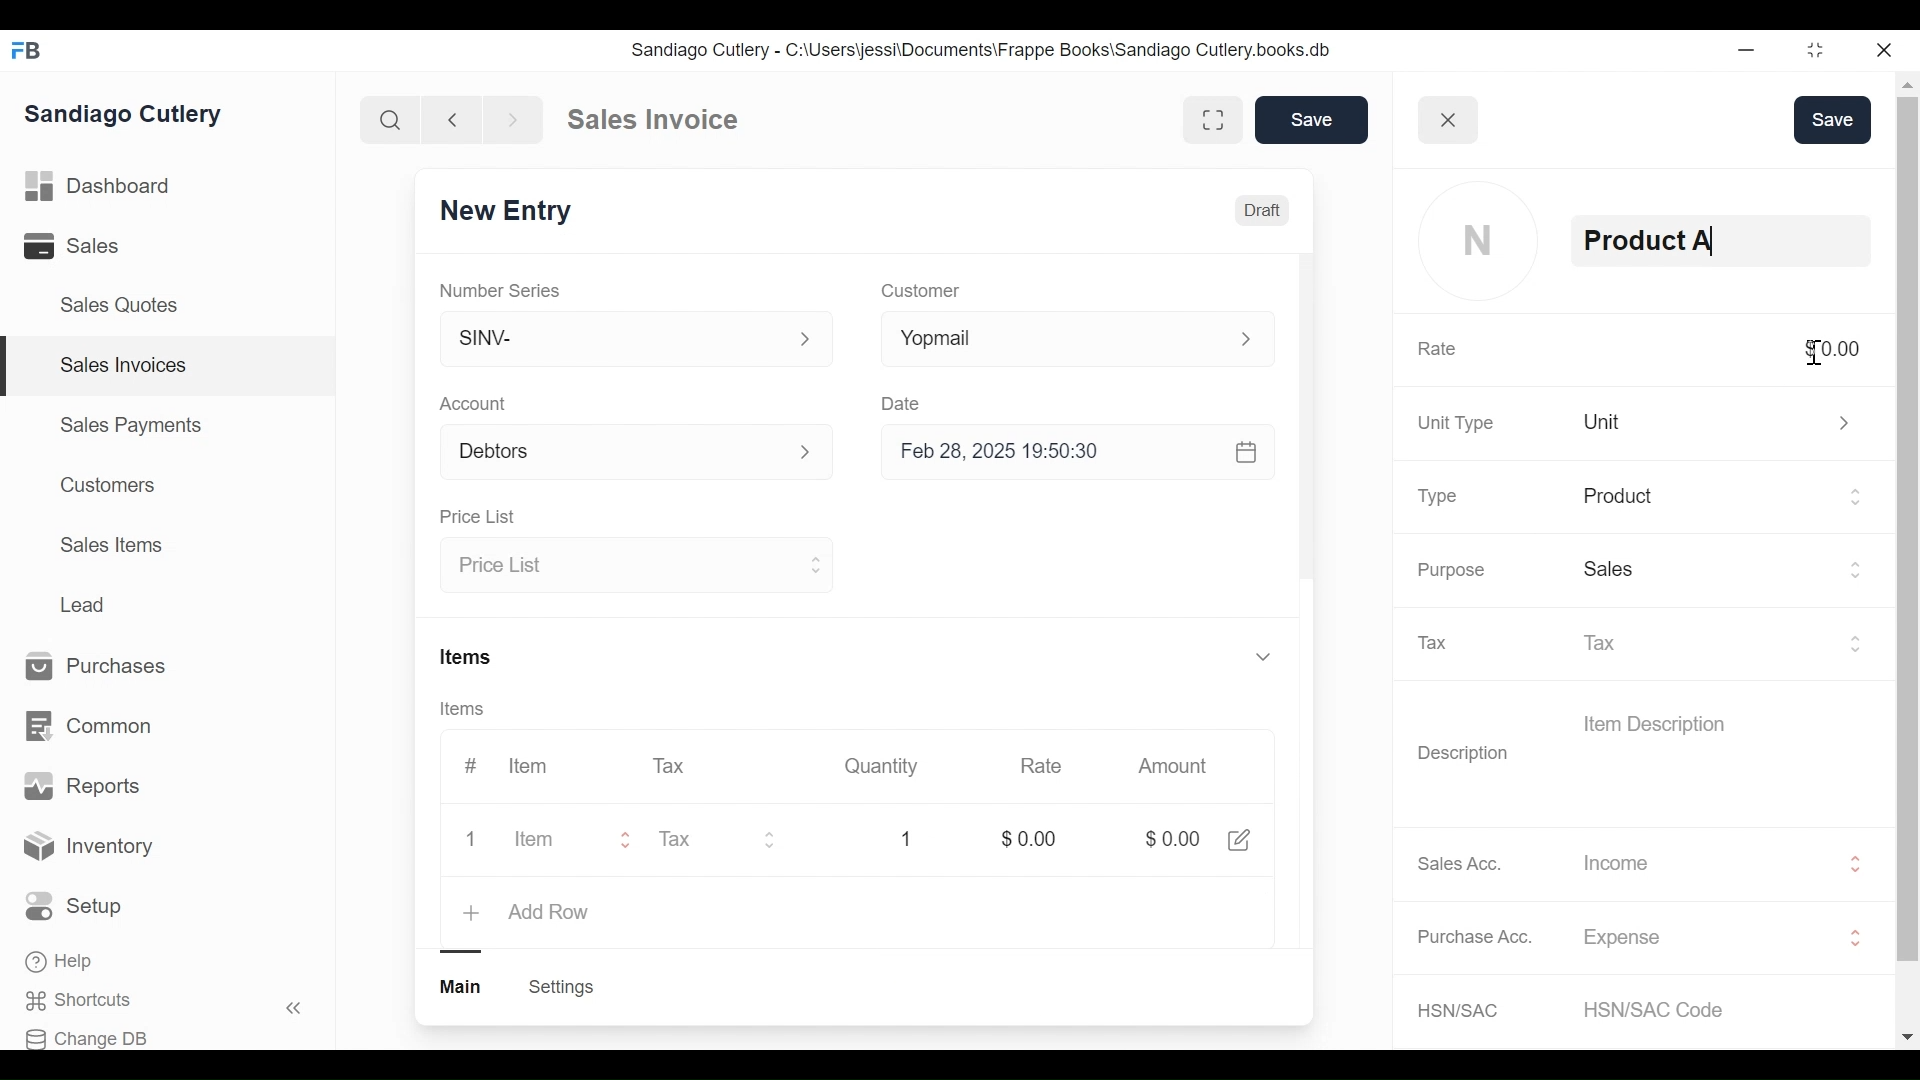 The image size is (1920, 1080). Describe the element at coordinates (1170, 768) in the screenshot. I see `Amount` at that location.